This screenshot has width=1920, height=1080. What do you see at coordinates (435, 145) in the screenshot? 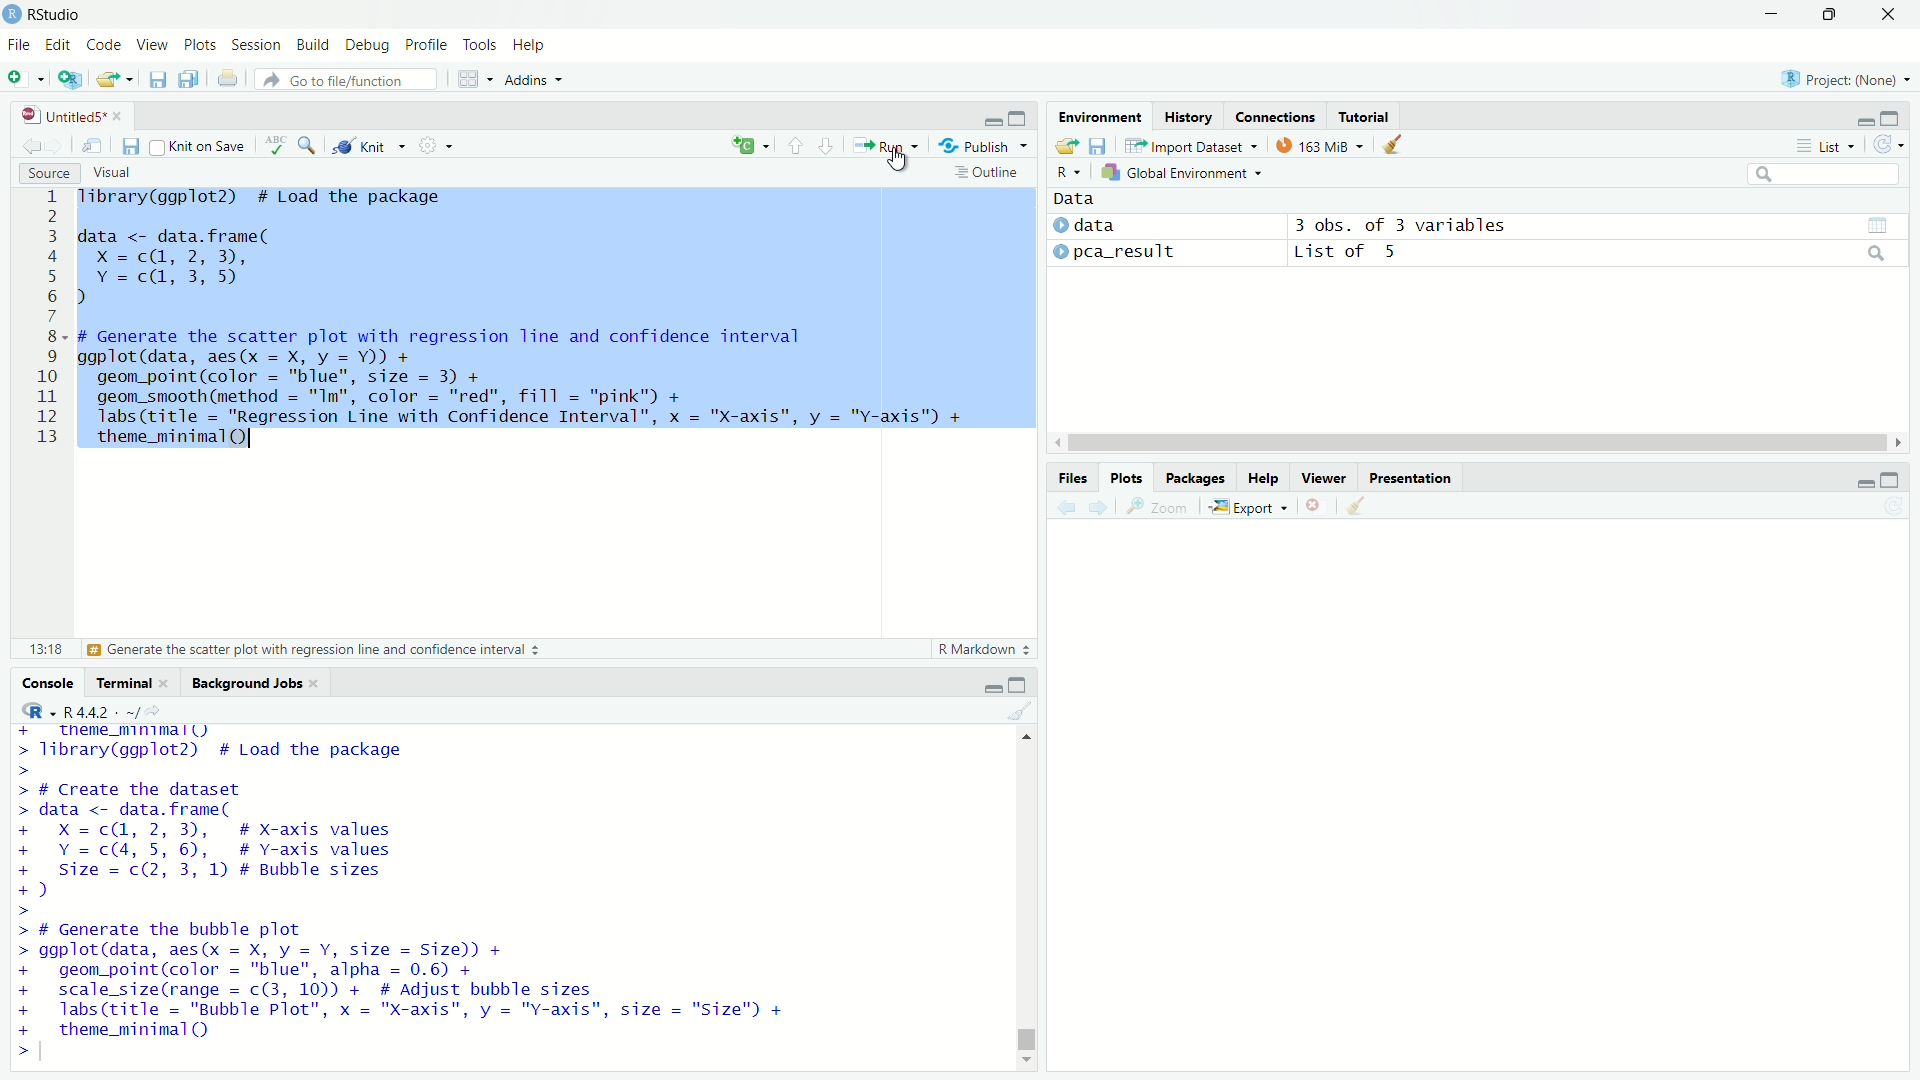
I see `More options` at bounding box center [435, 145].